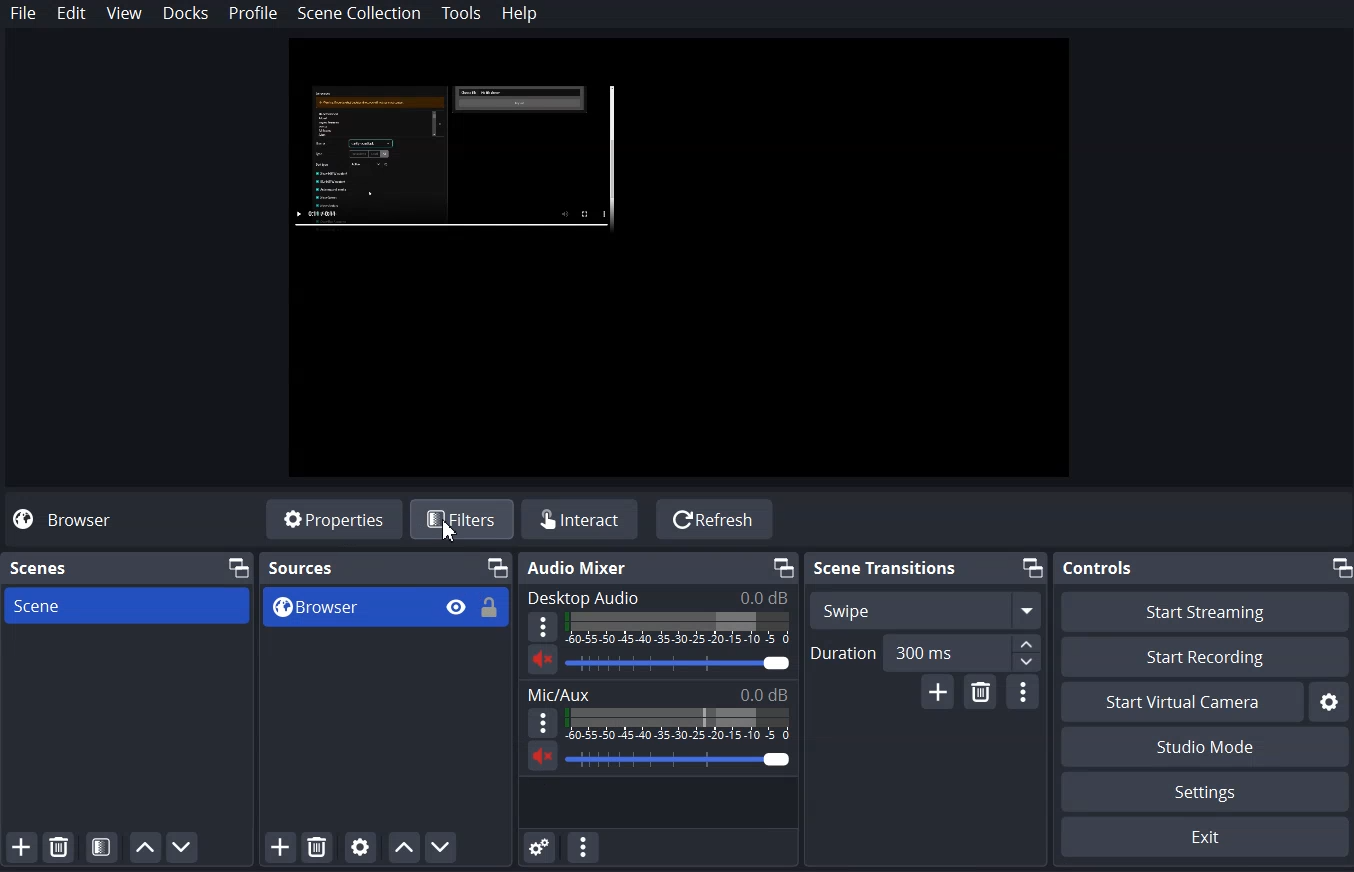 The image size is (1354, 872). Describe the element at coordinates (680, 259) in the screenshot. I see `File Preview` at that location.